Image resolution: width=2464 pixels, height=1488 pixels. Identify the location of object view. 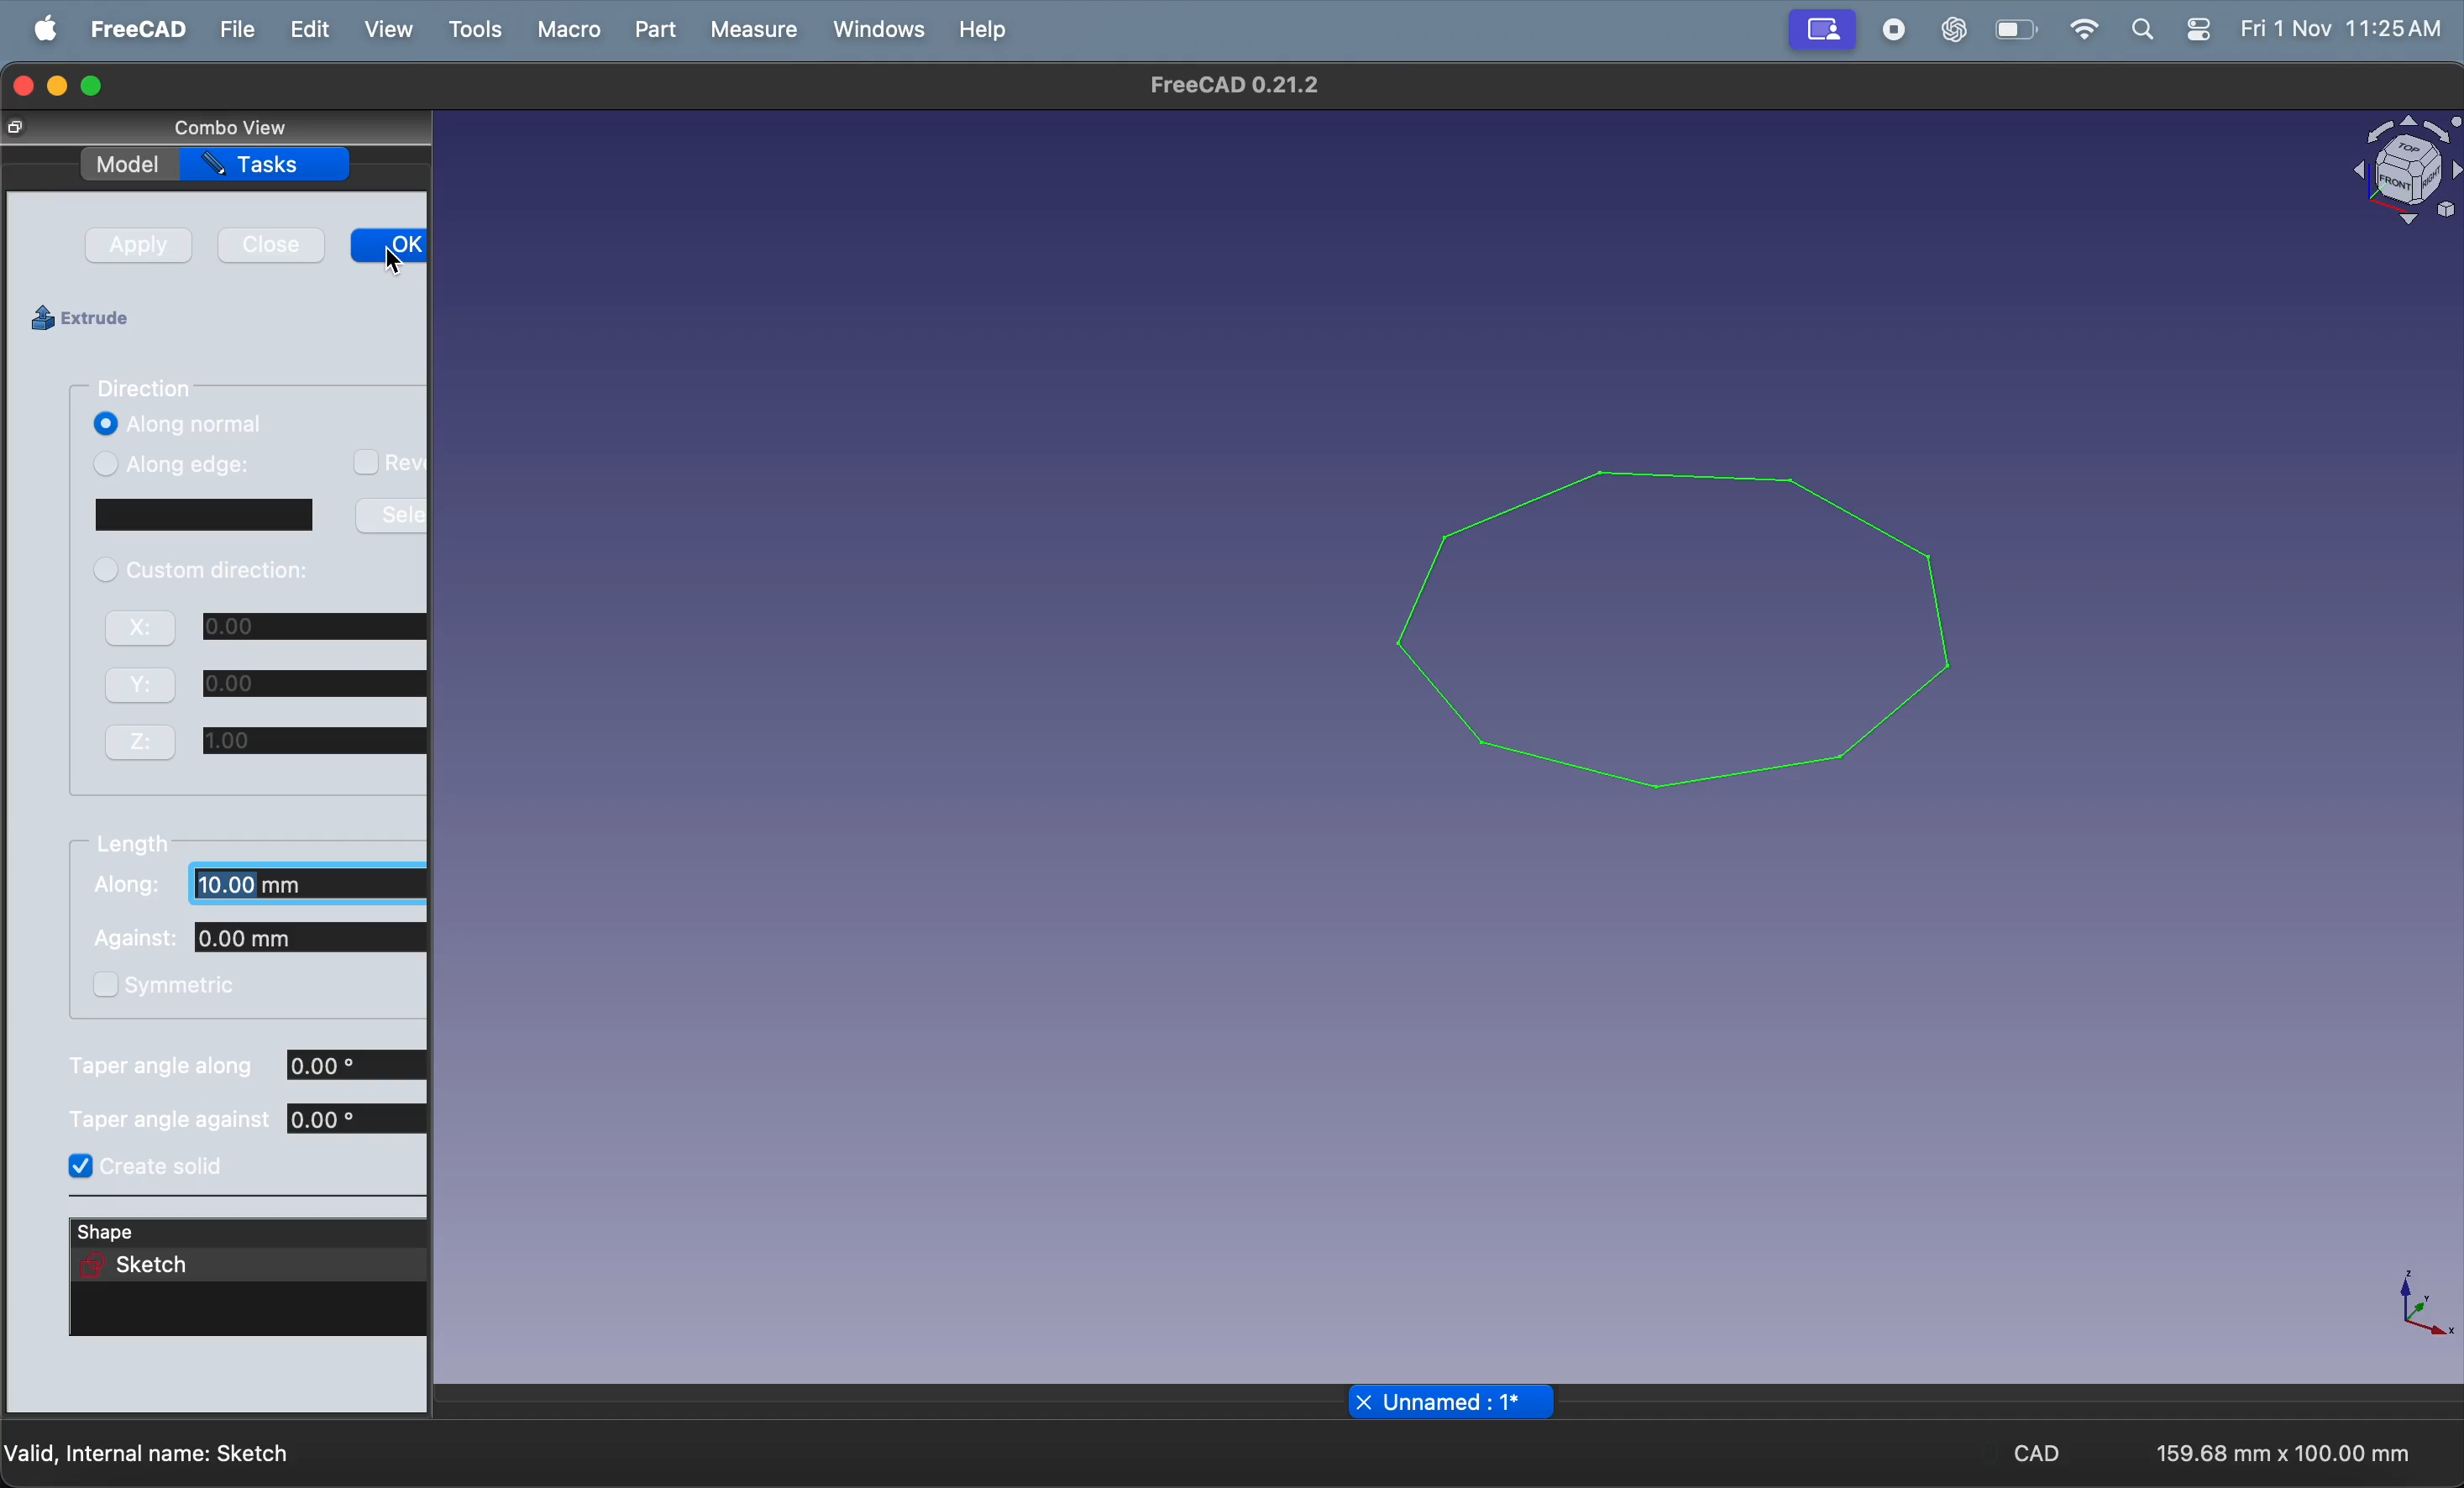
(2392, 171).